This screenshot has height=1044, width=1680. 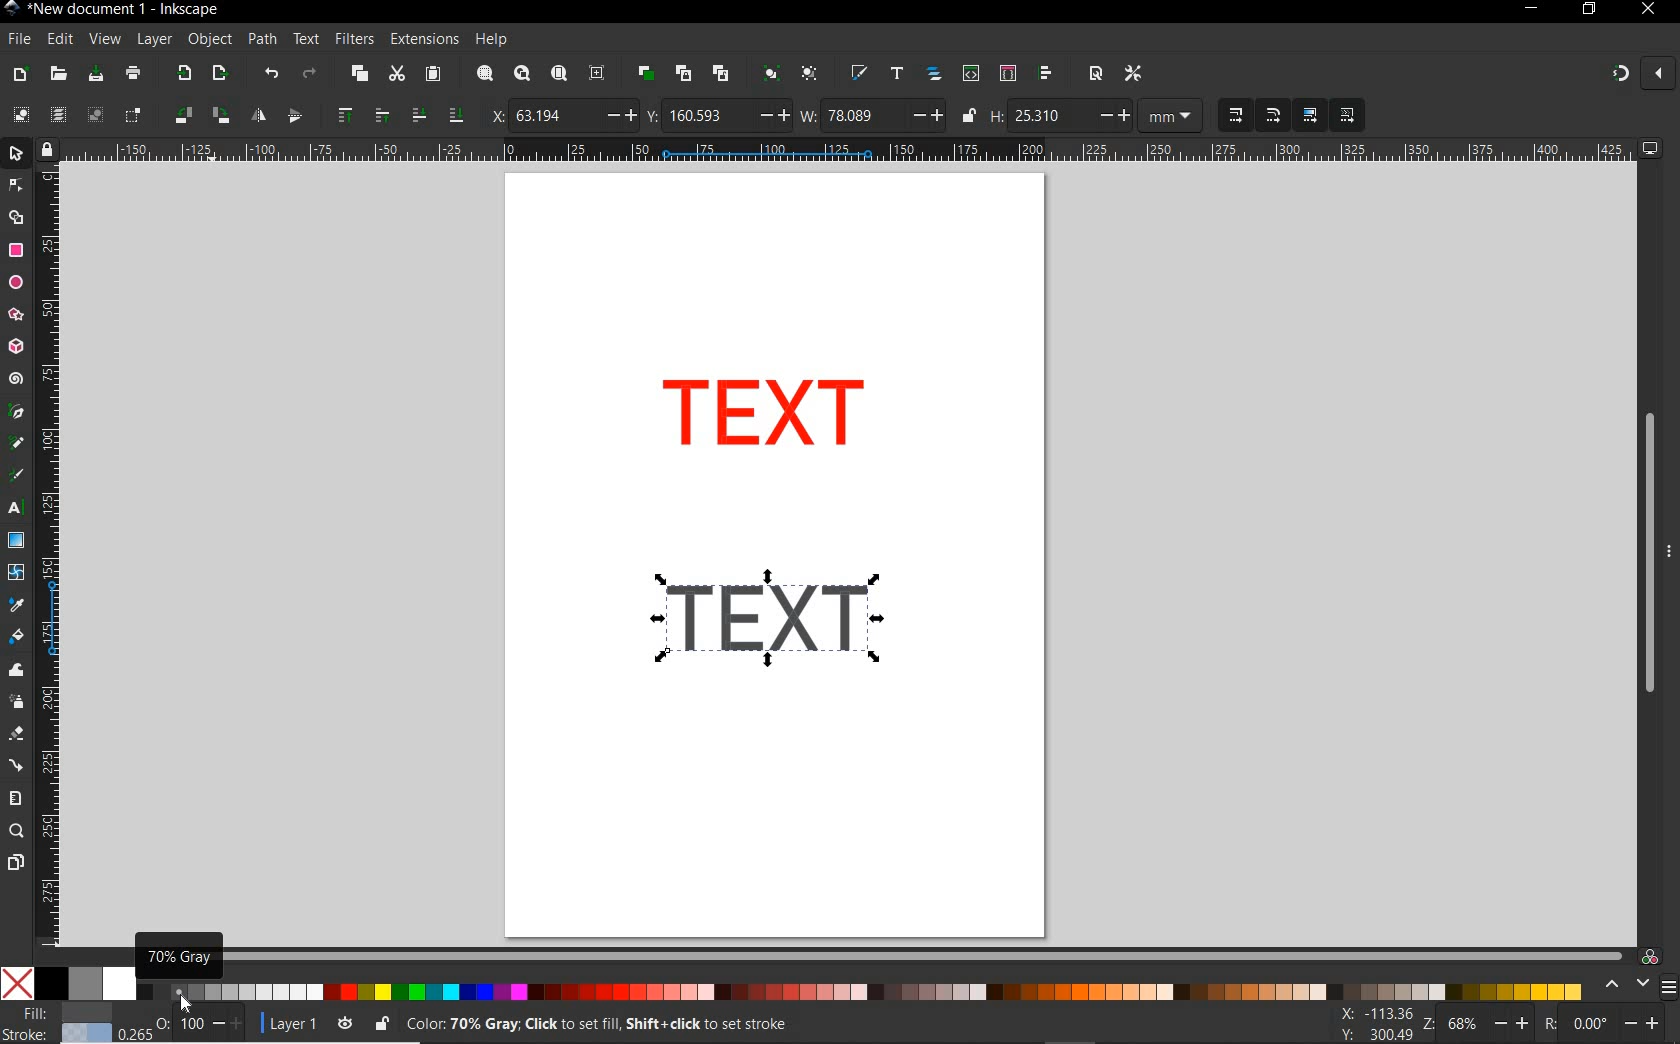 I want to click on opacity, so click(x=184, y=1022).